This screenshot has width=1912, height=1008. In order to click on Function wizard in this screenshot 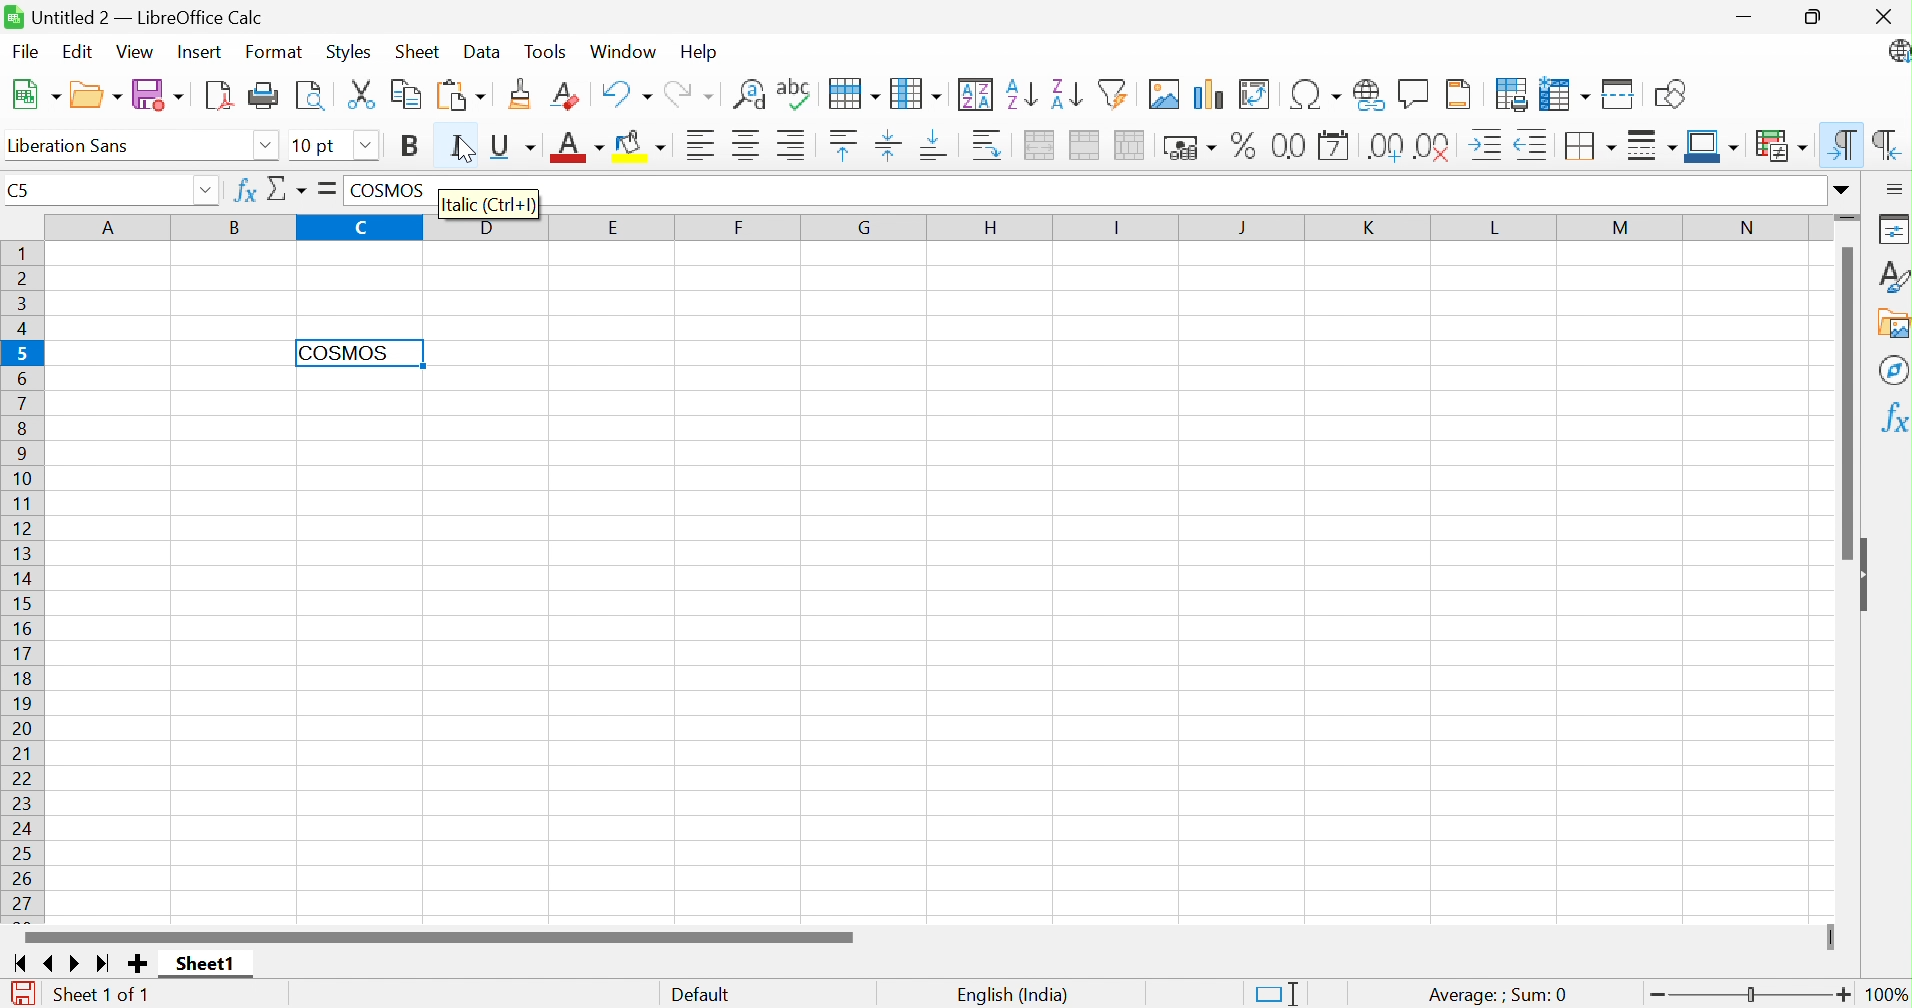, I will do `click(243, 191)`.